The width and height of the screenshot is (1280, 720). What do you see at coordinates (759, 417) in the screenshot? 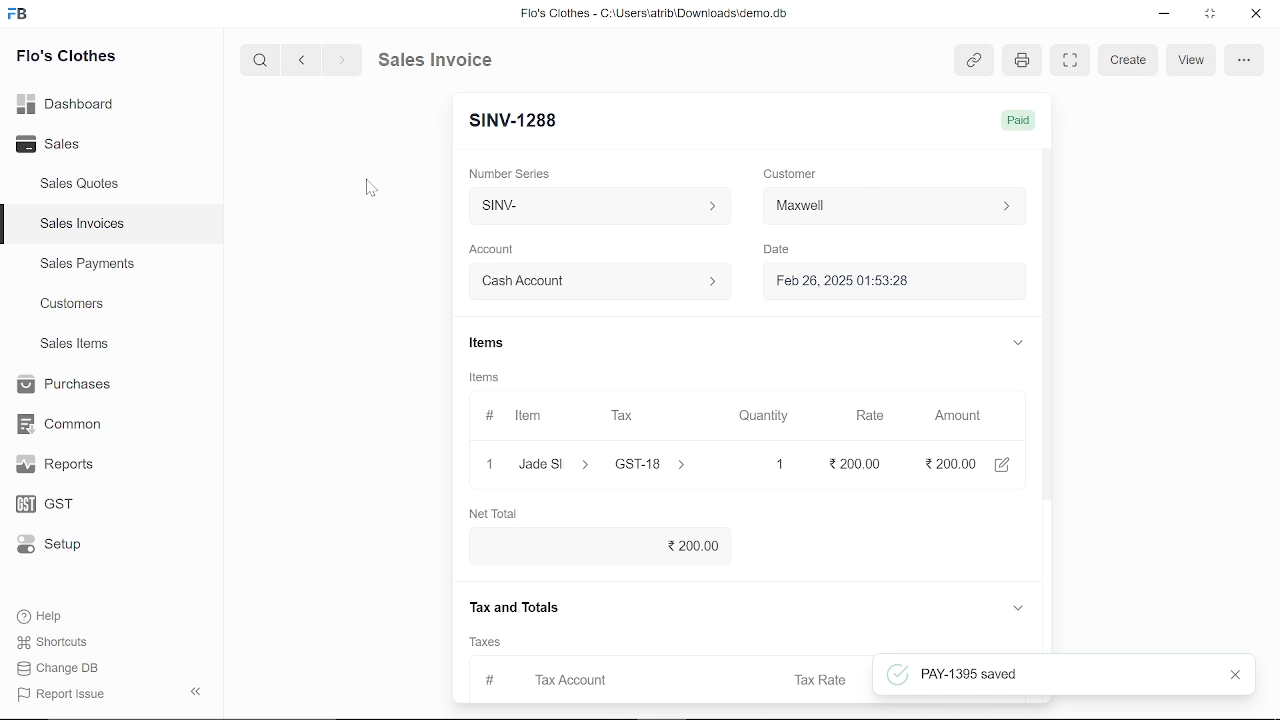
I see `Quantity` at bounding box center [759, 417].